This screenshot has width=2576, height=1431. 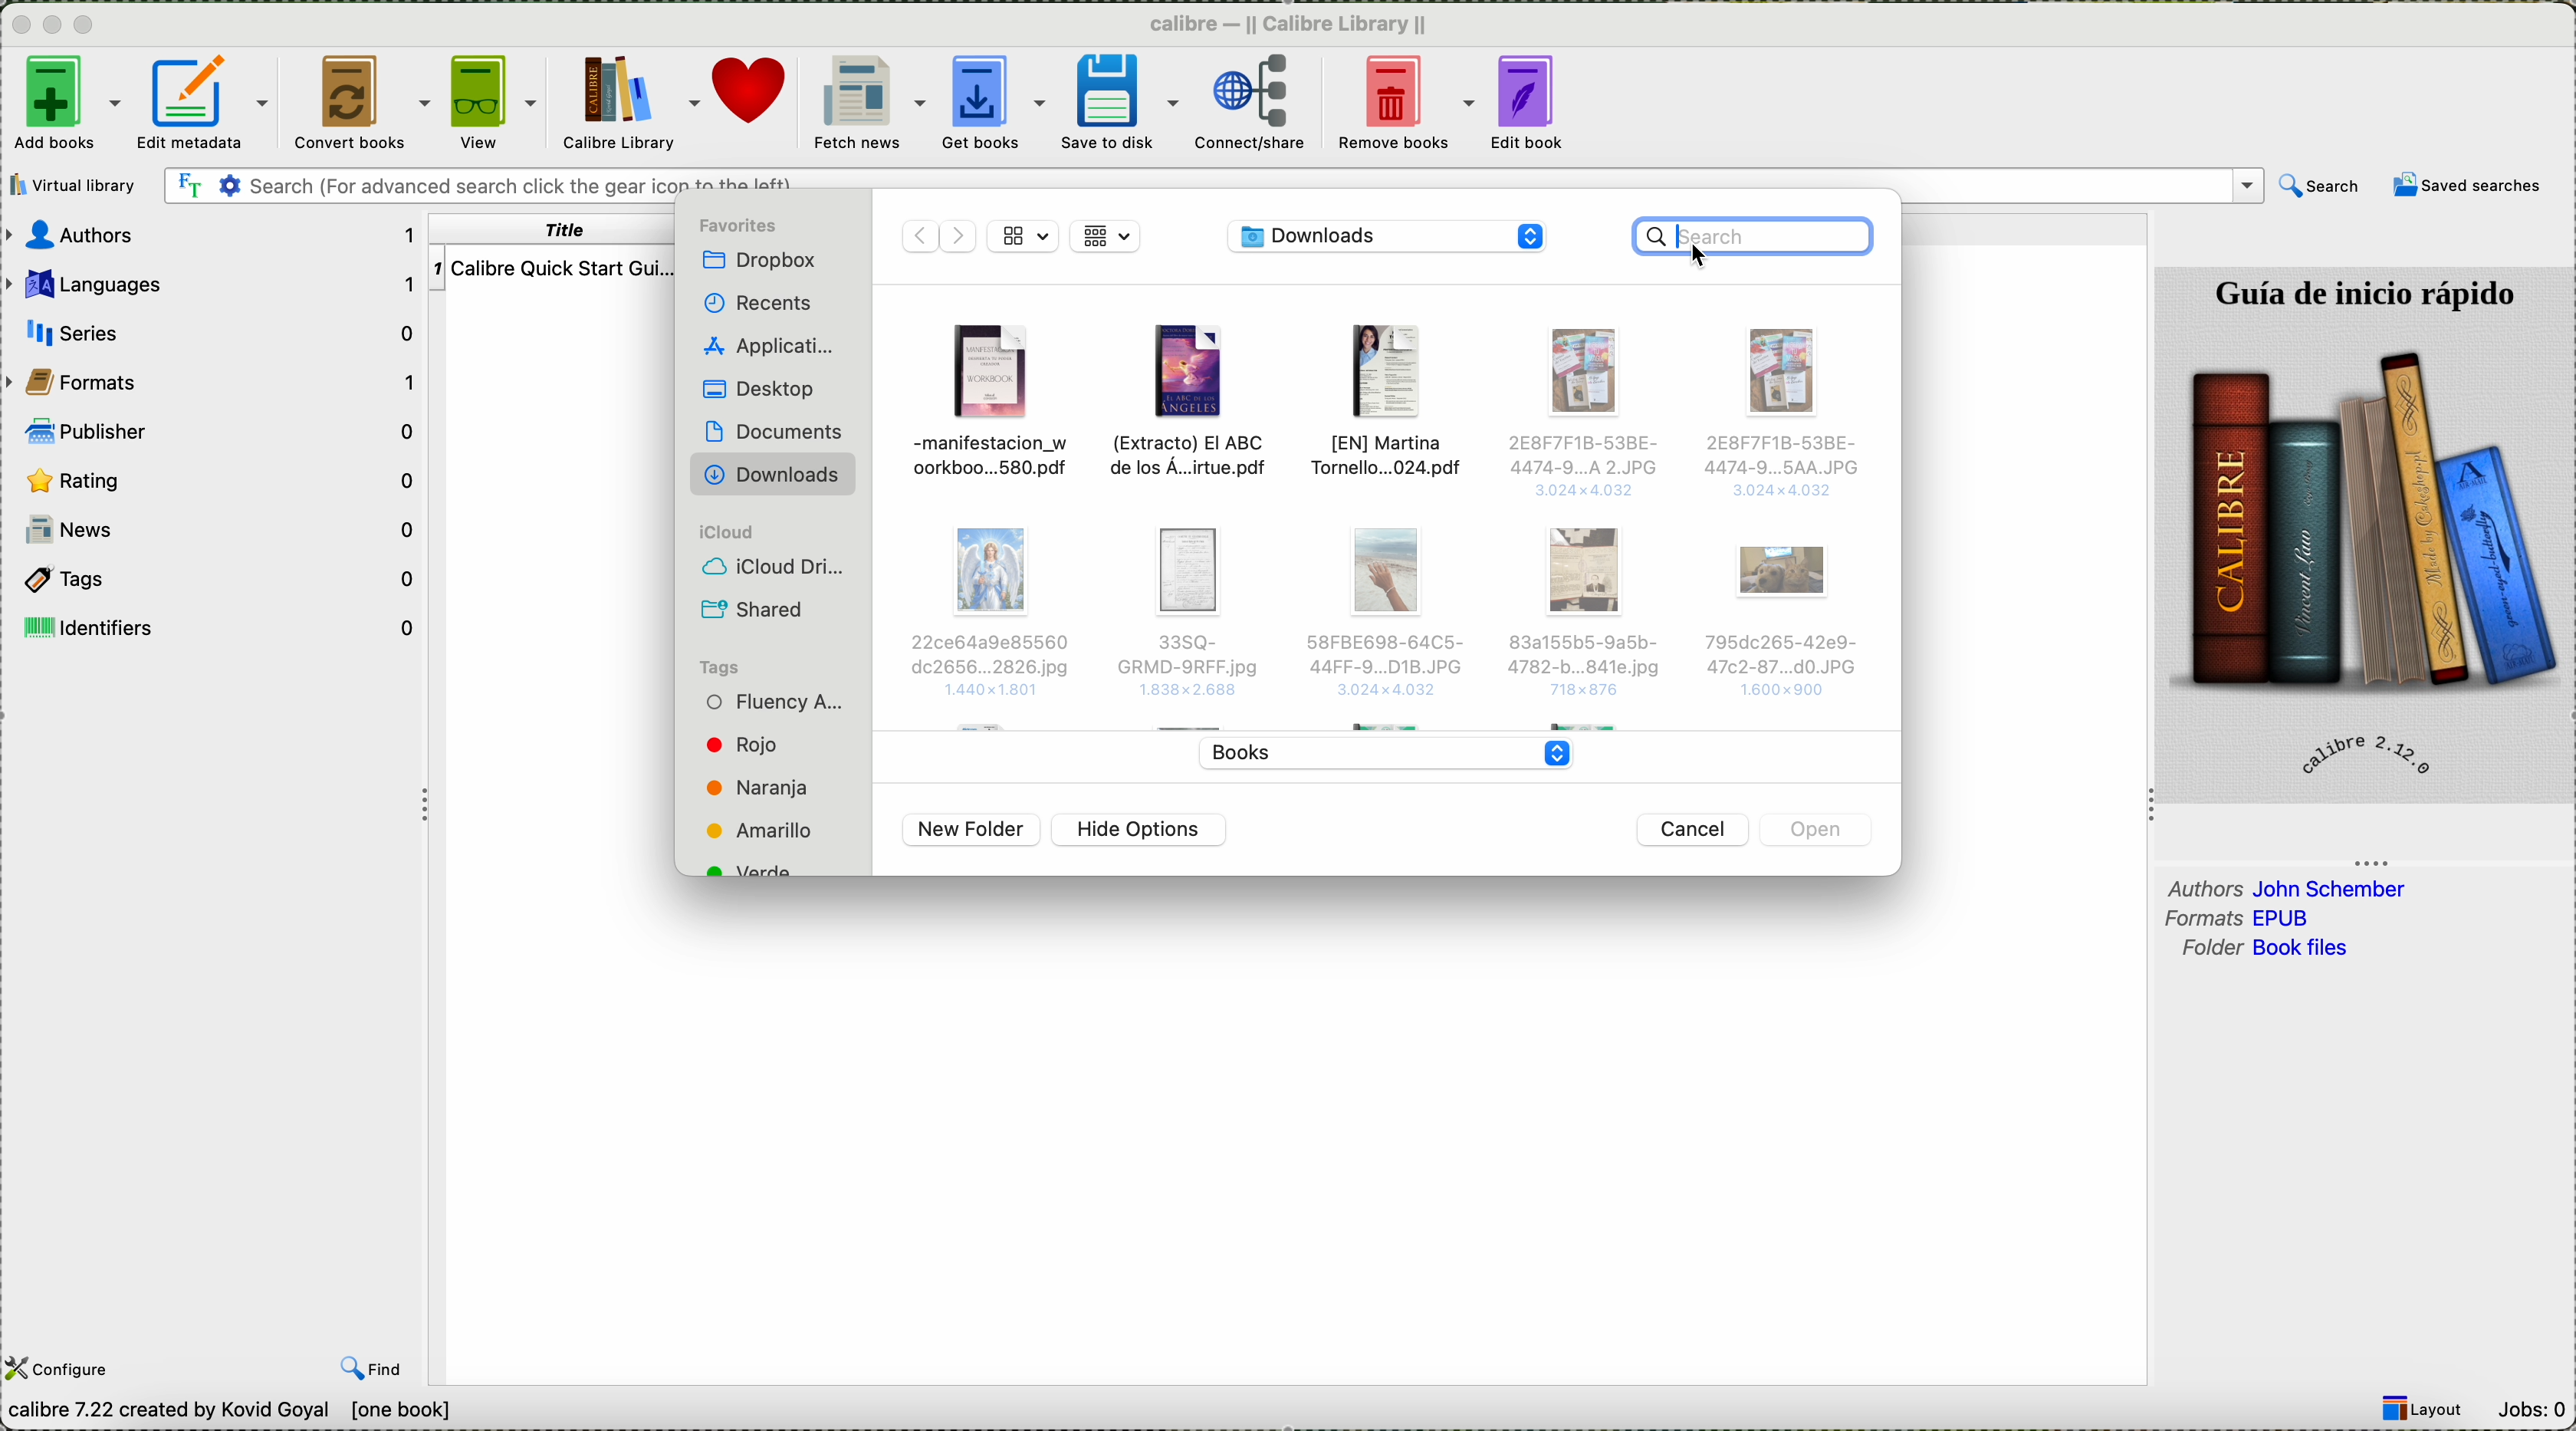 What do you see at coordinates (19, 25) in the screenshot?
I see `close program` at bounding box center [19, 25].